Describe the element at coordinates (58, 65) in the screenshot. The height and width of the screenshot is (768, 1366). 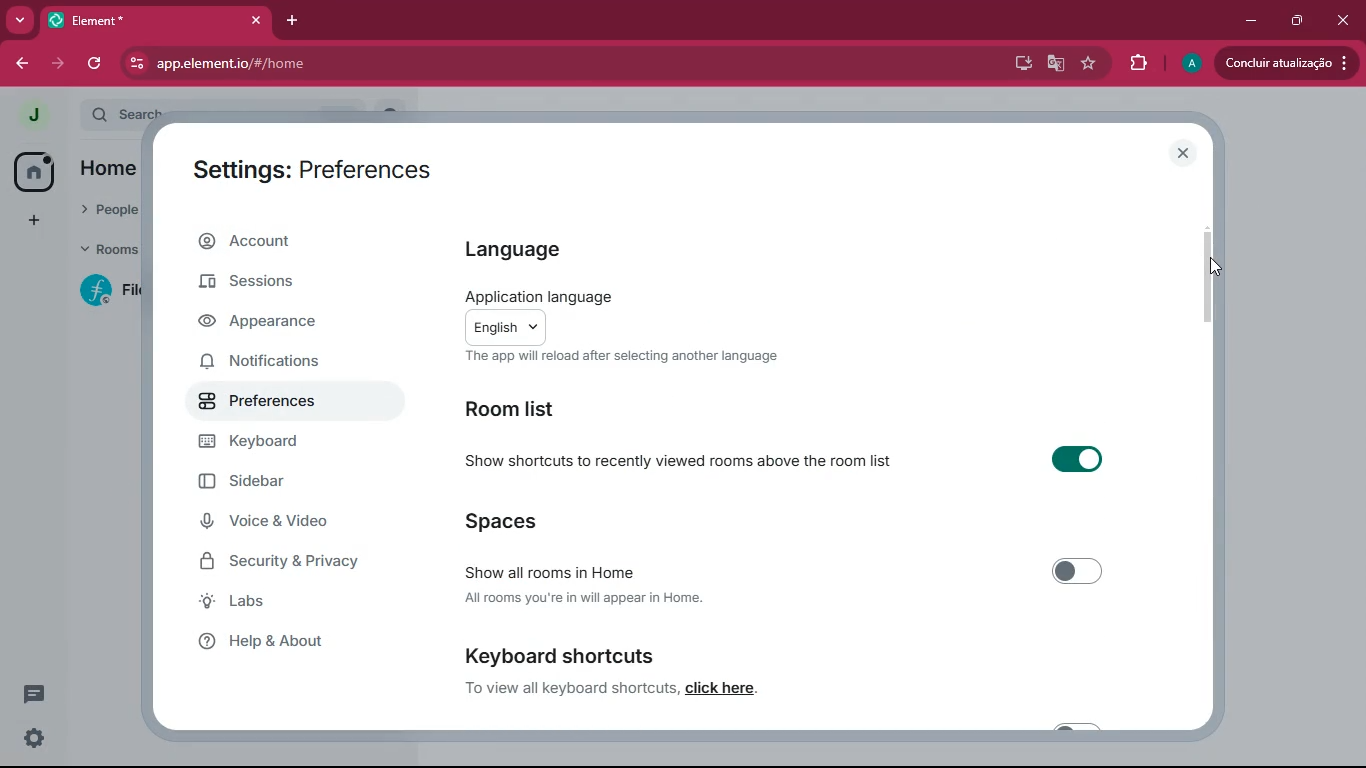
I see `forward` at that location.